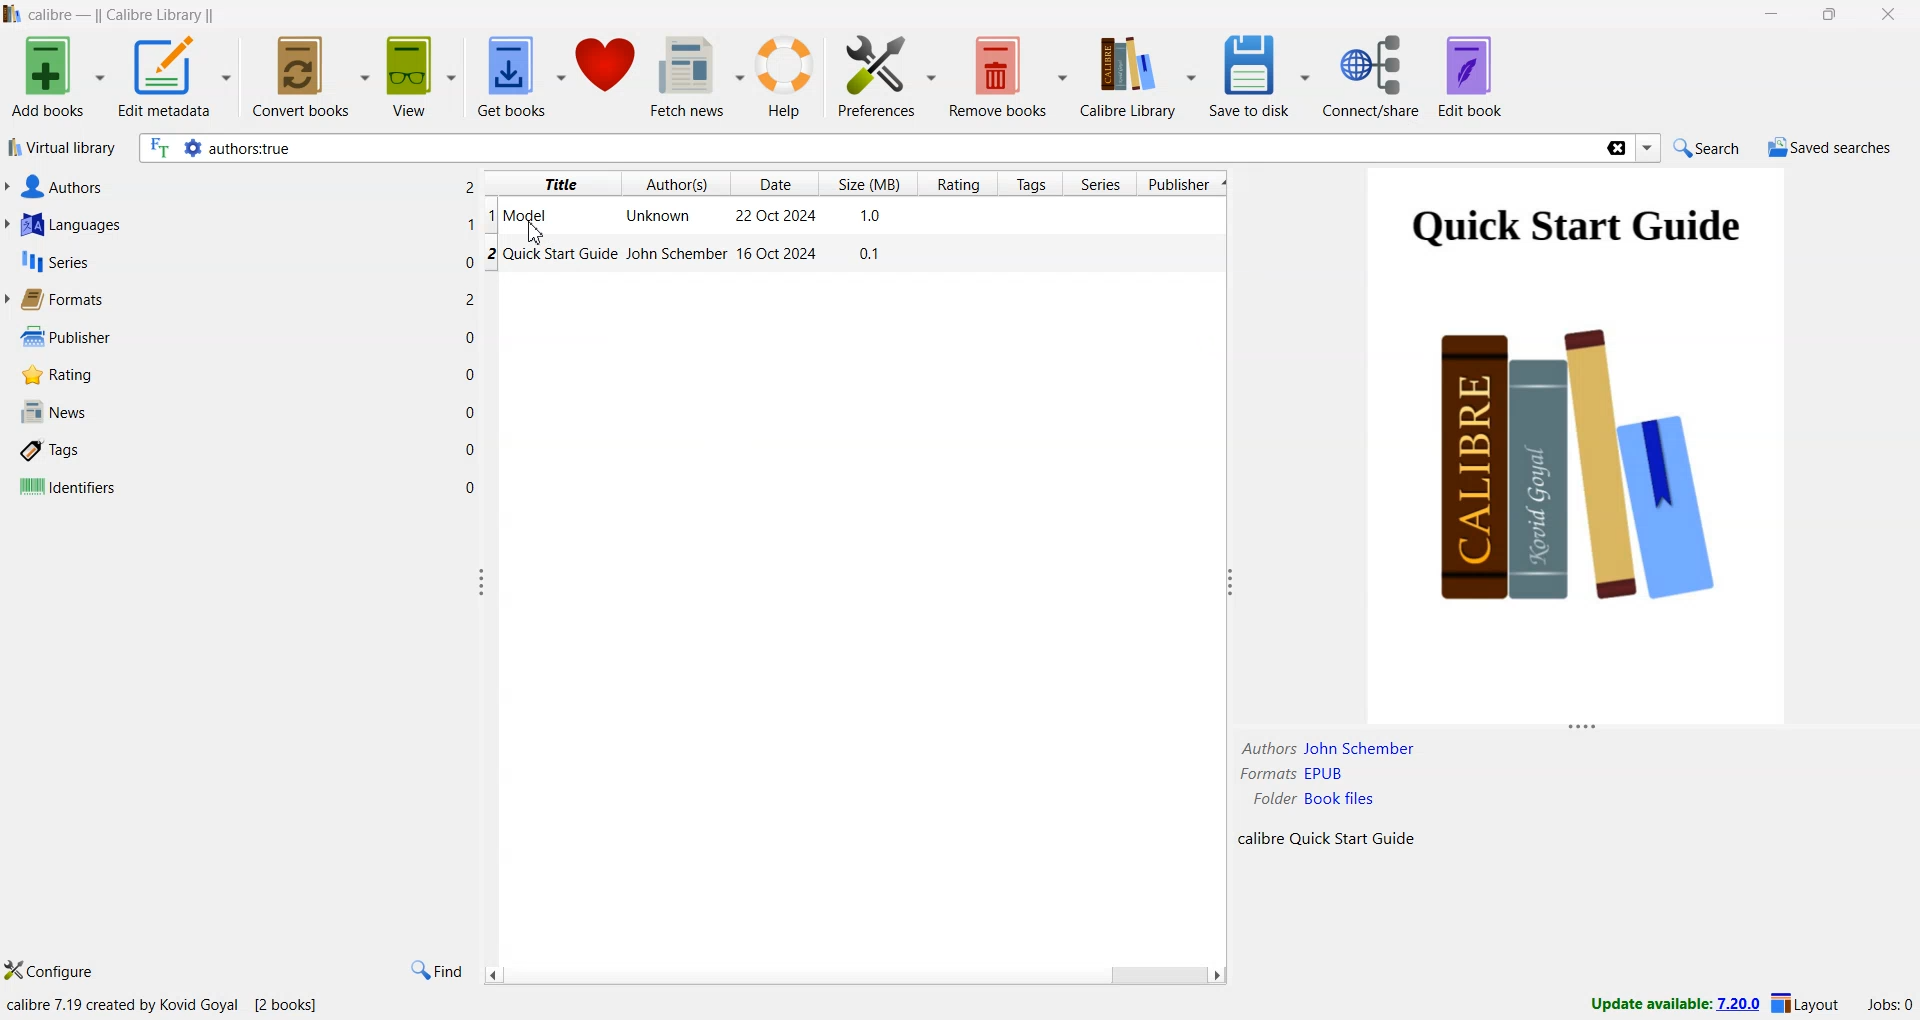  Describe the element at coordinates (471, 449) in the screenshot. I see `0` at that location.